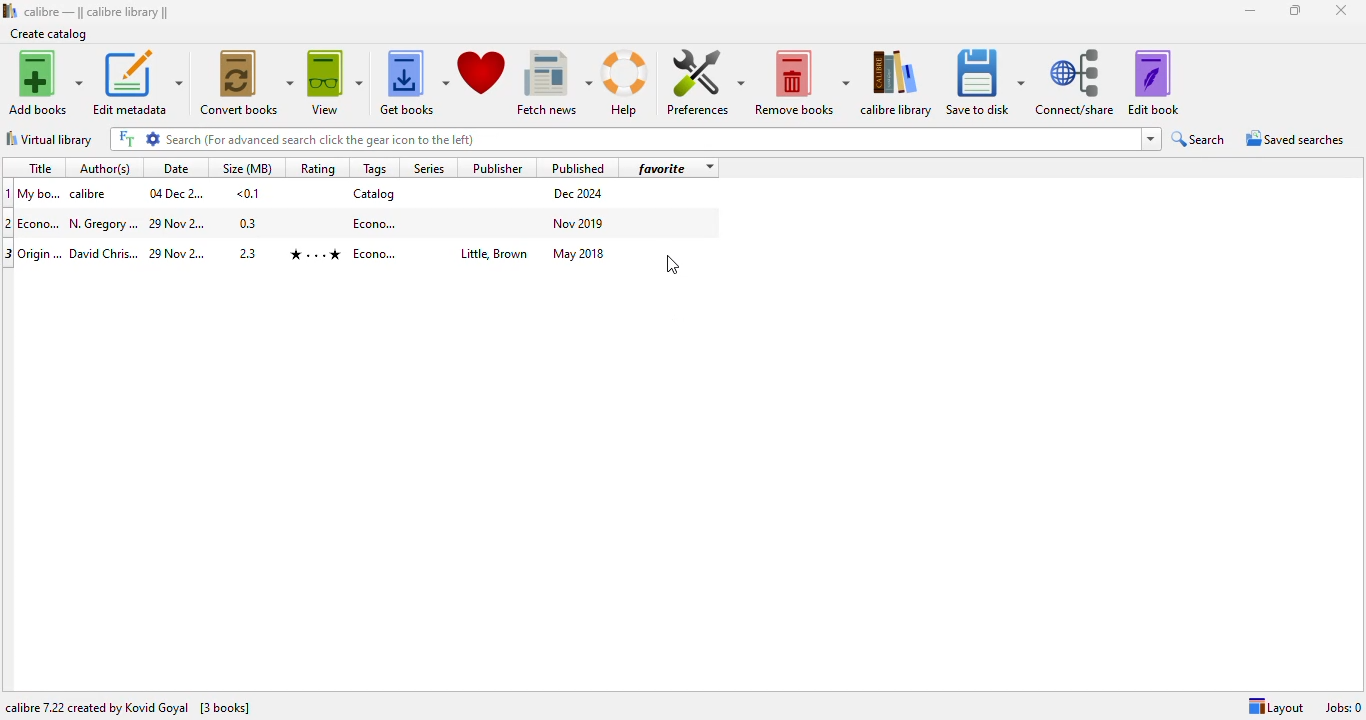 The height and width of the screenshot is (720, 1366). I want to click on publish date, so click(580, 222).